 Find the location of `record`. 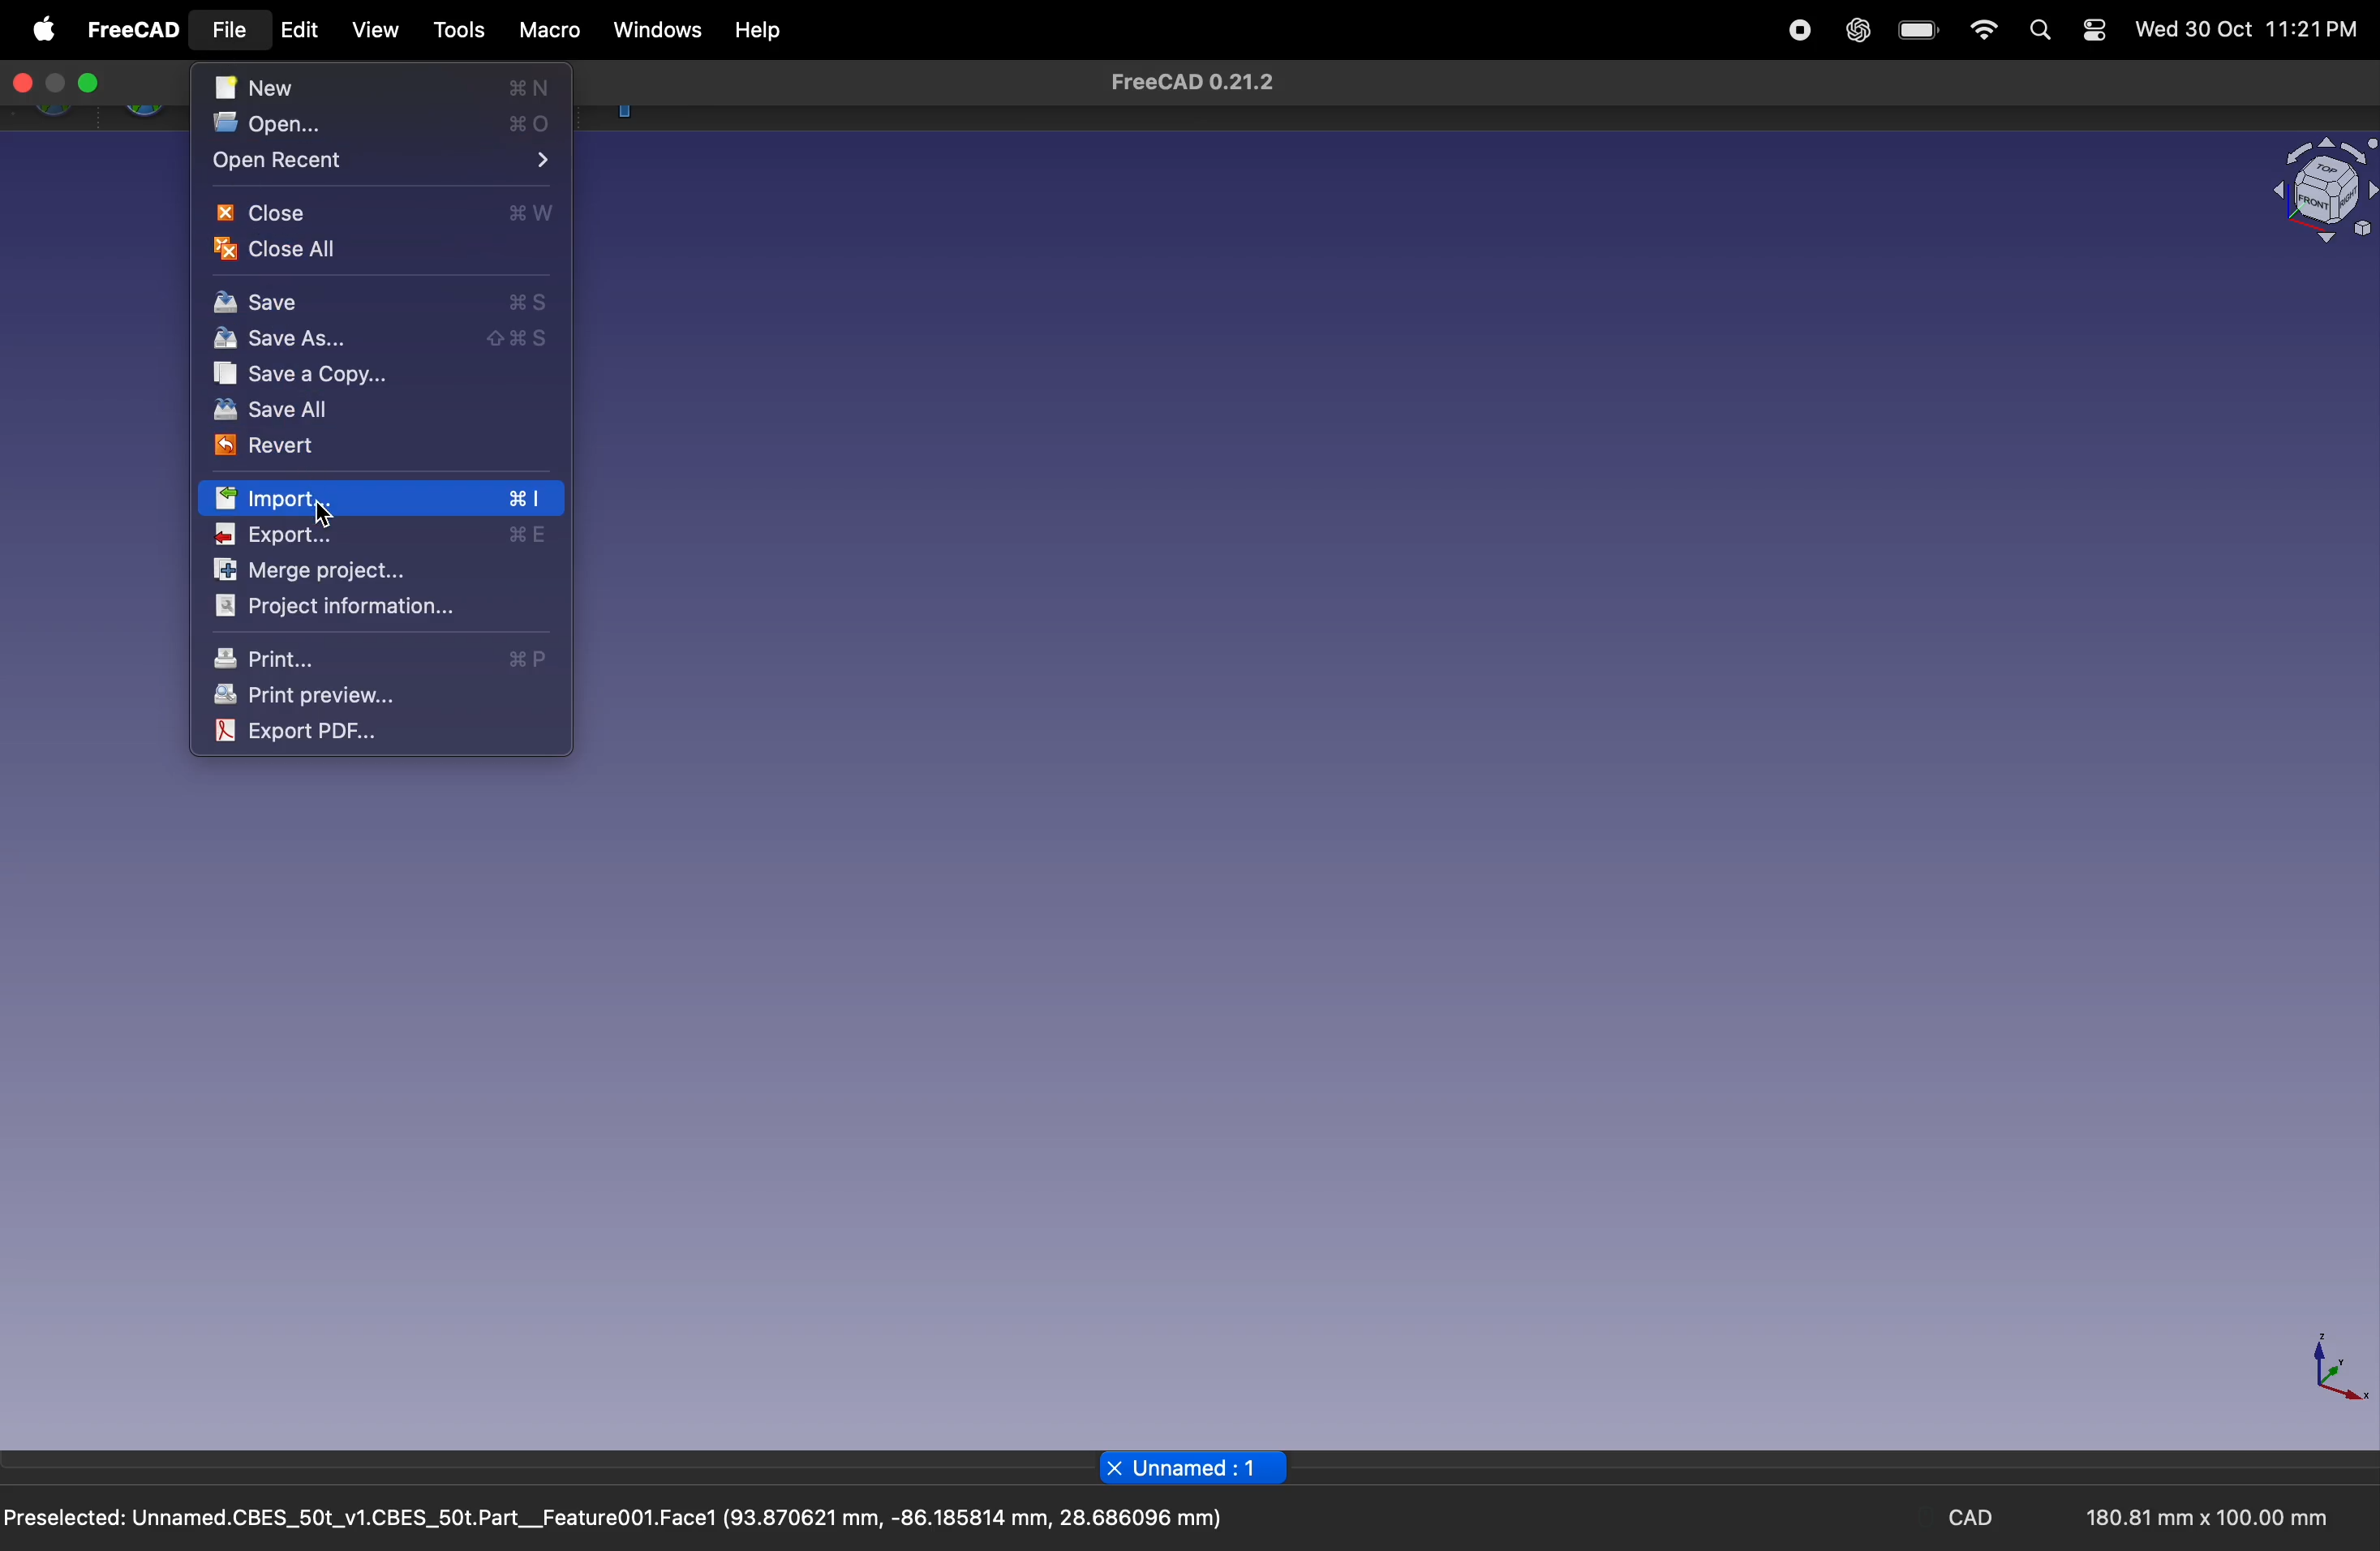

record is located at coordinates (1799, 31).